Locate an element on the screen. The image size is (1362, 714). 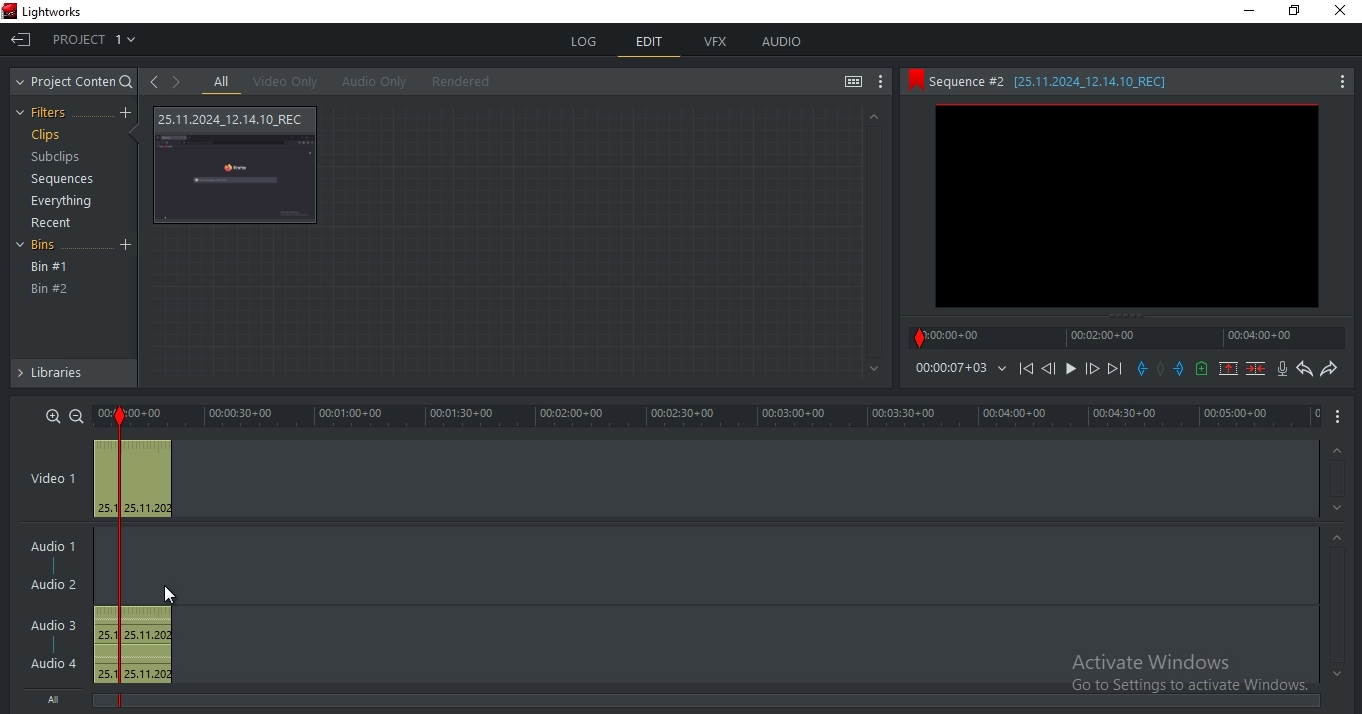
More Options is located at coordinates (1343, 80).